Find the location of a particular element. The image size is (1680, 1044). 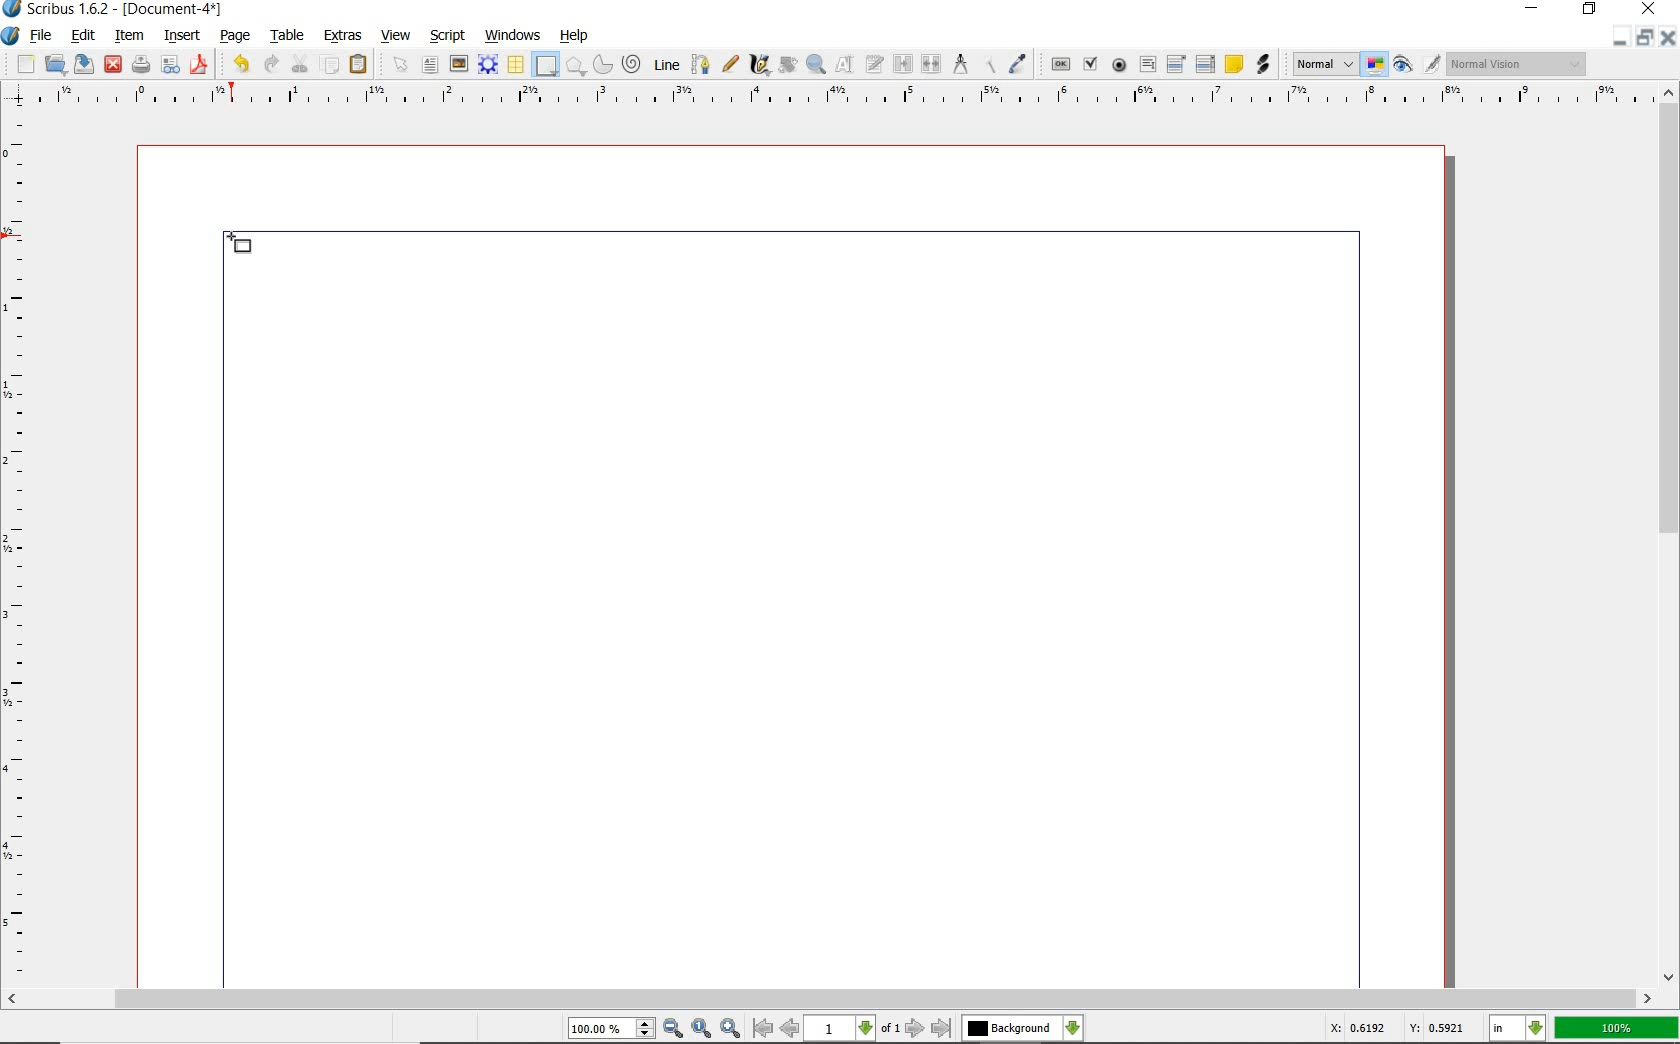

file is located at coordinates (43, 37).